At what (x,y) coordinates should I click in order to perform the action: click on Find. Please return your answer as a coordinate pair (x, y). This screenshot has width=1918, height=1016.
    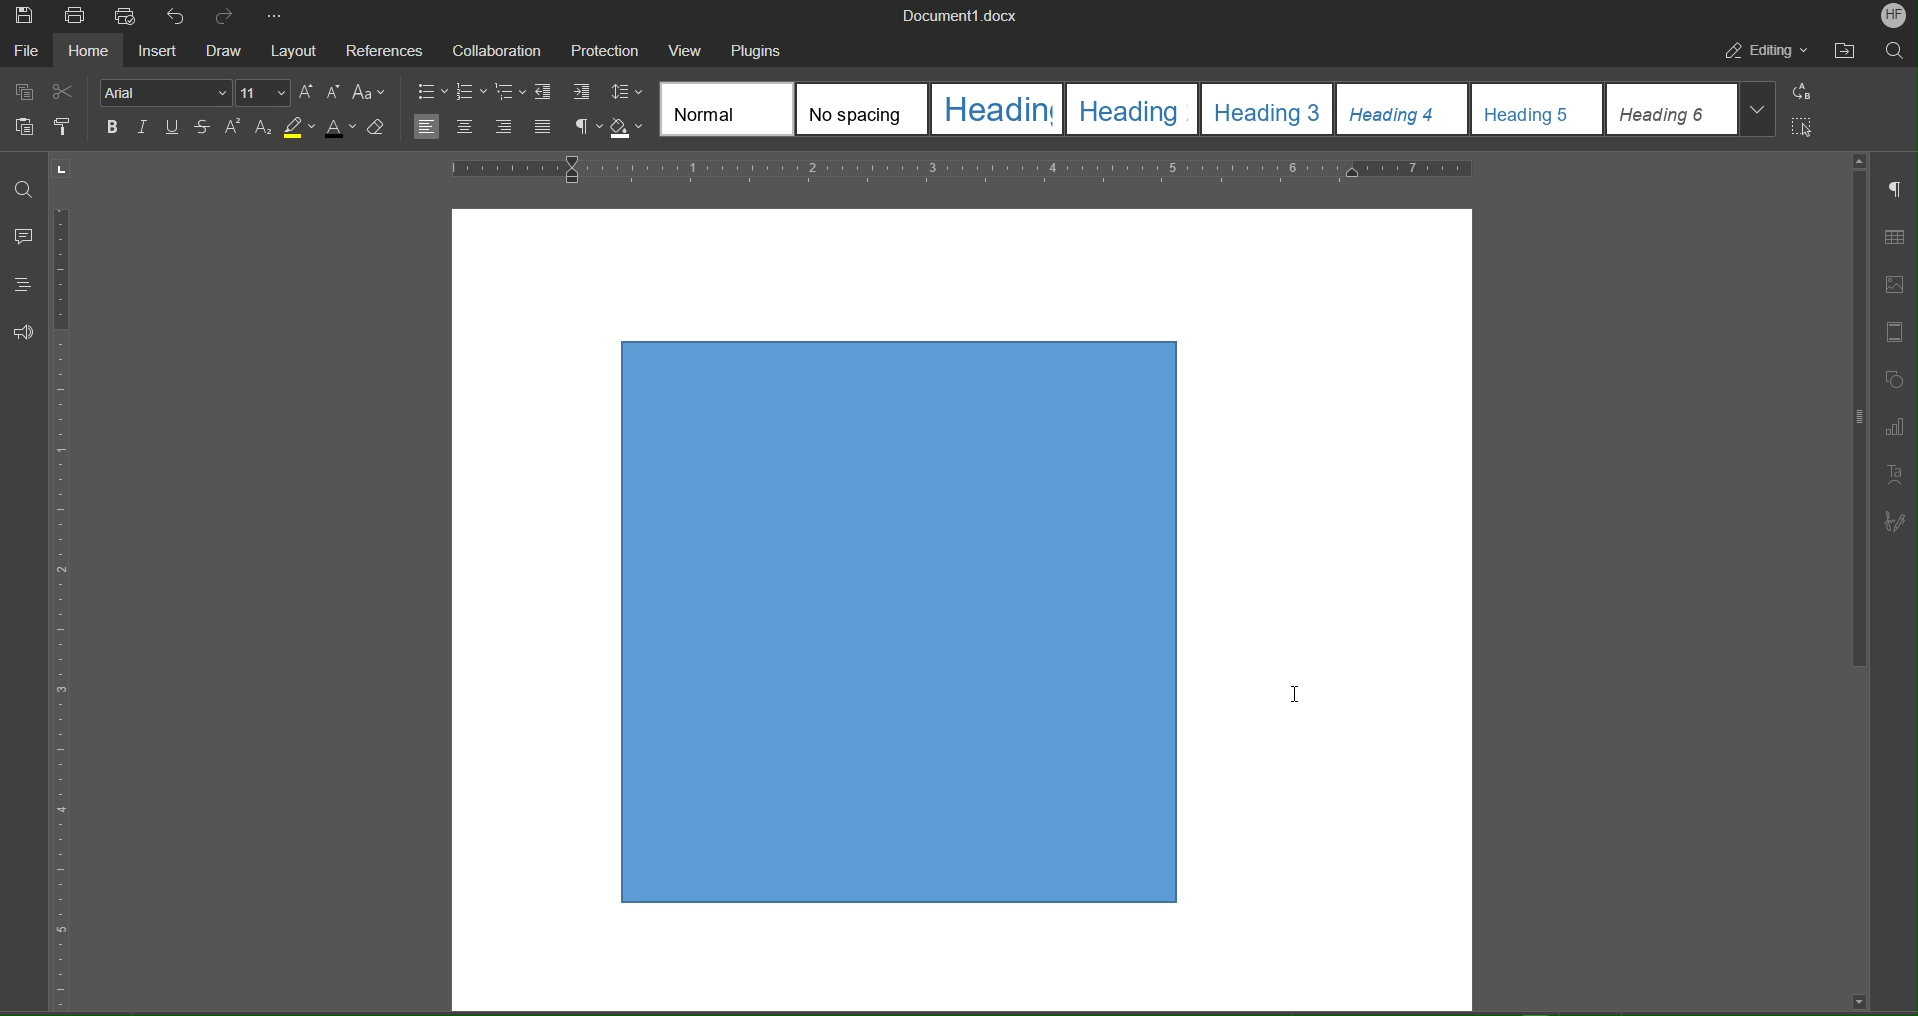
    Looking at the image, I should click on (25, 182).